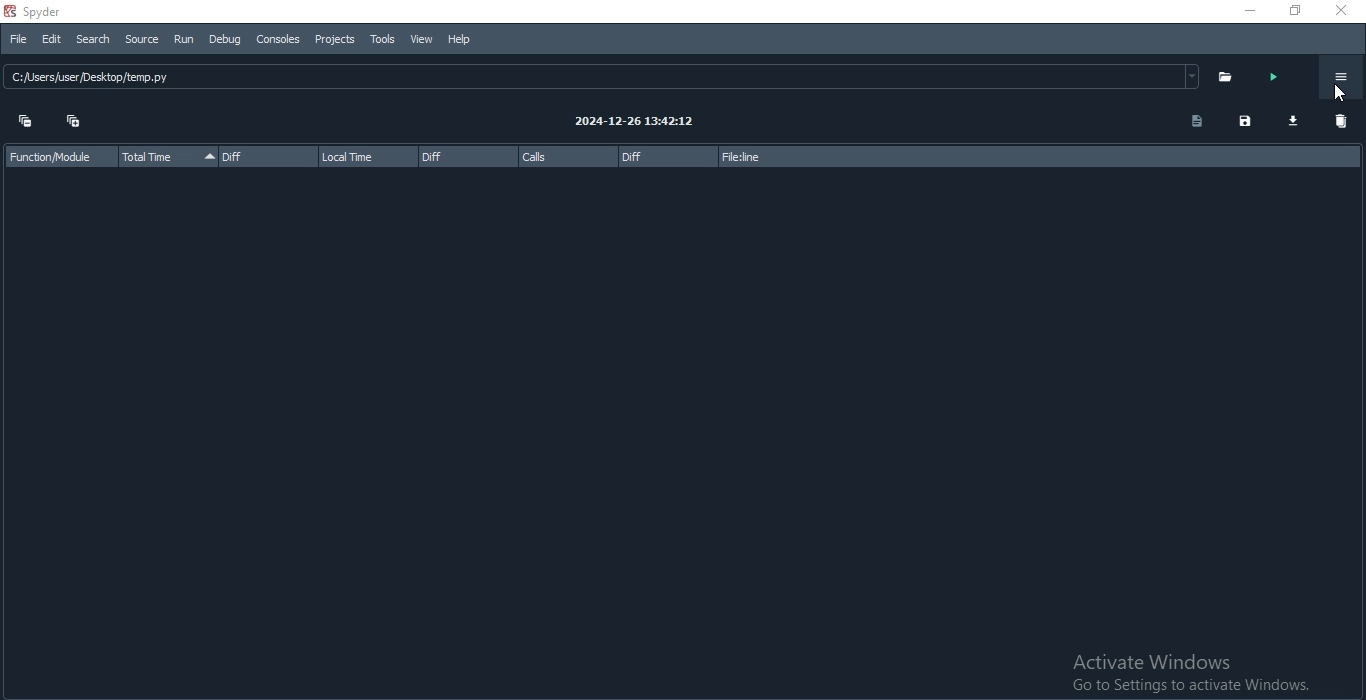  I want to click on Source, so click(143, 40).